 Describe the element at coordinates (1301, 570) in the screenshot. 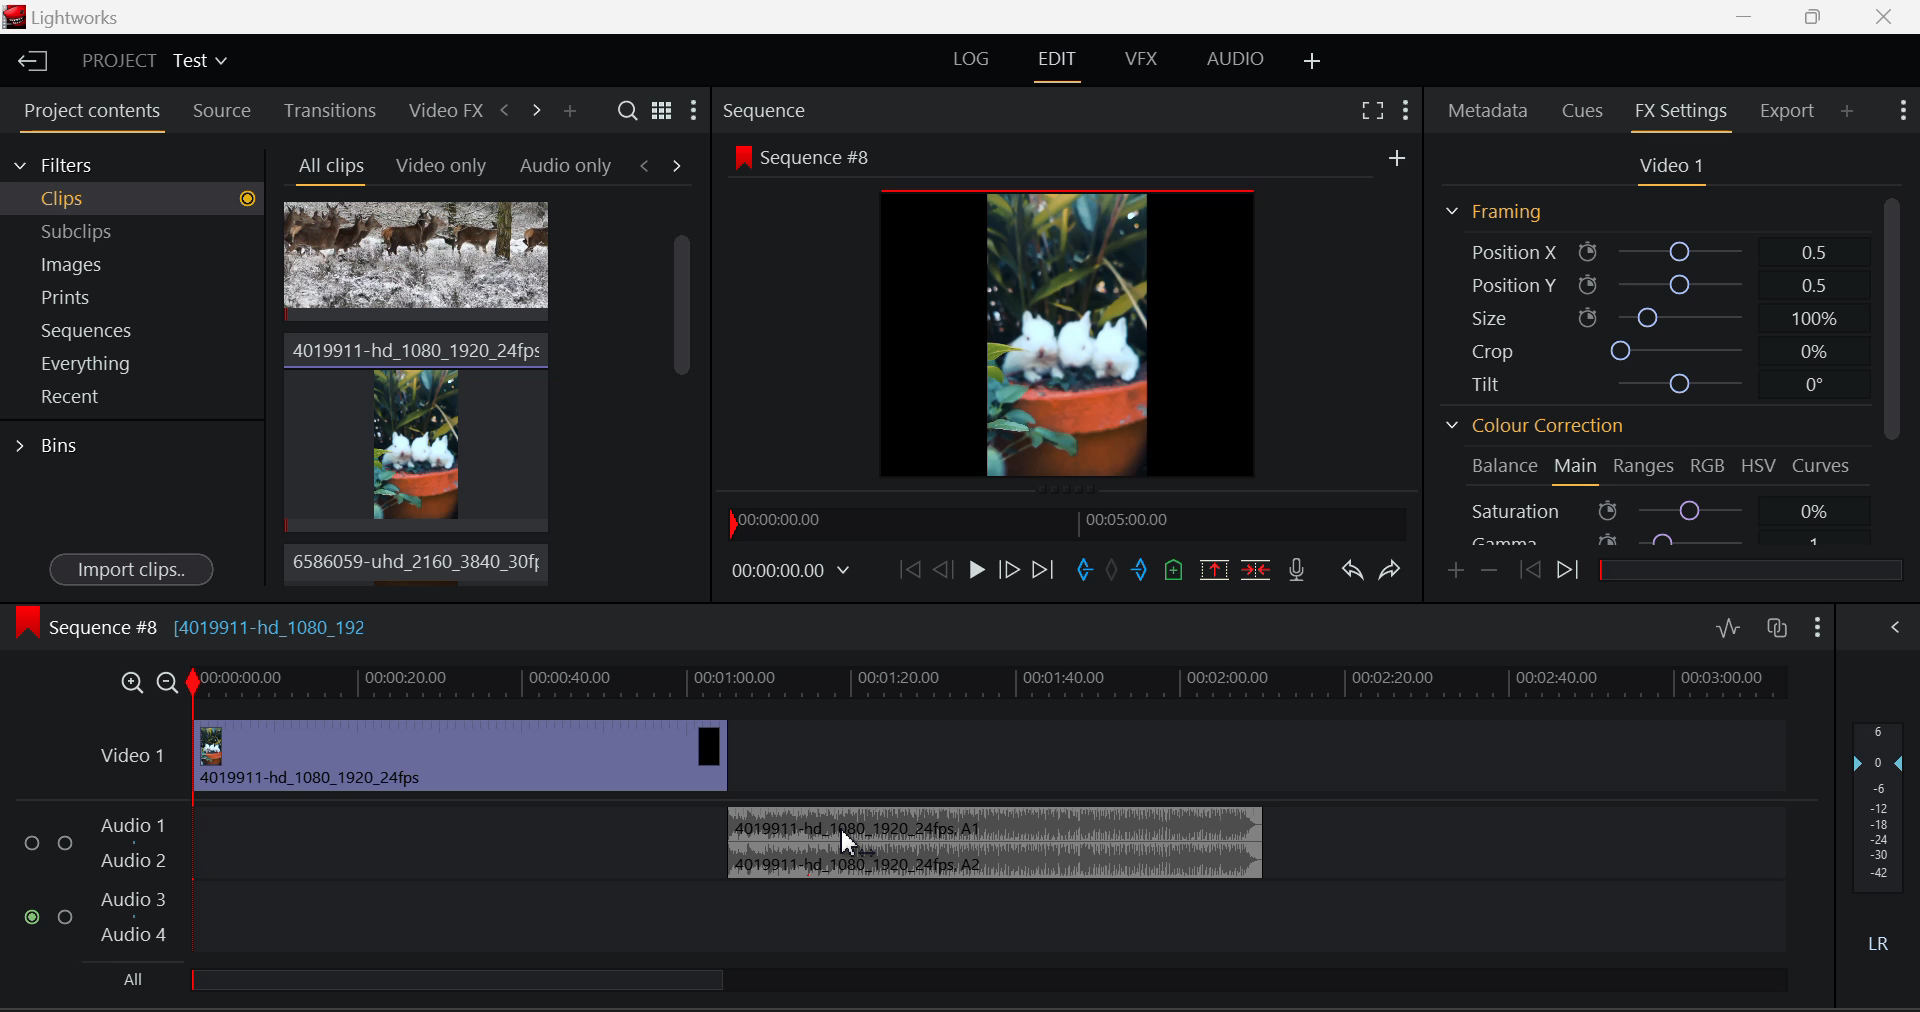

I see `Record Voiceover` at that location.